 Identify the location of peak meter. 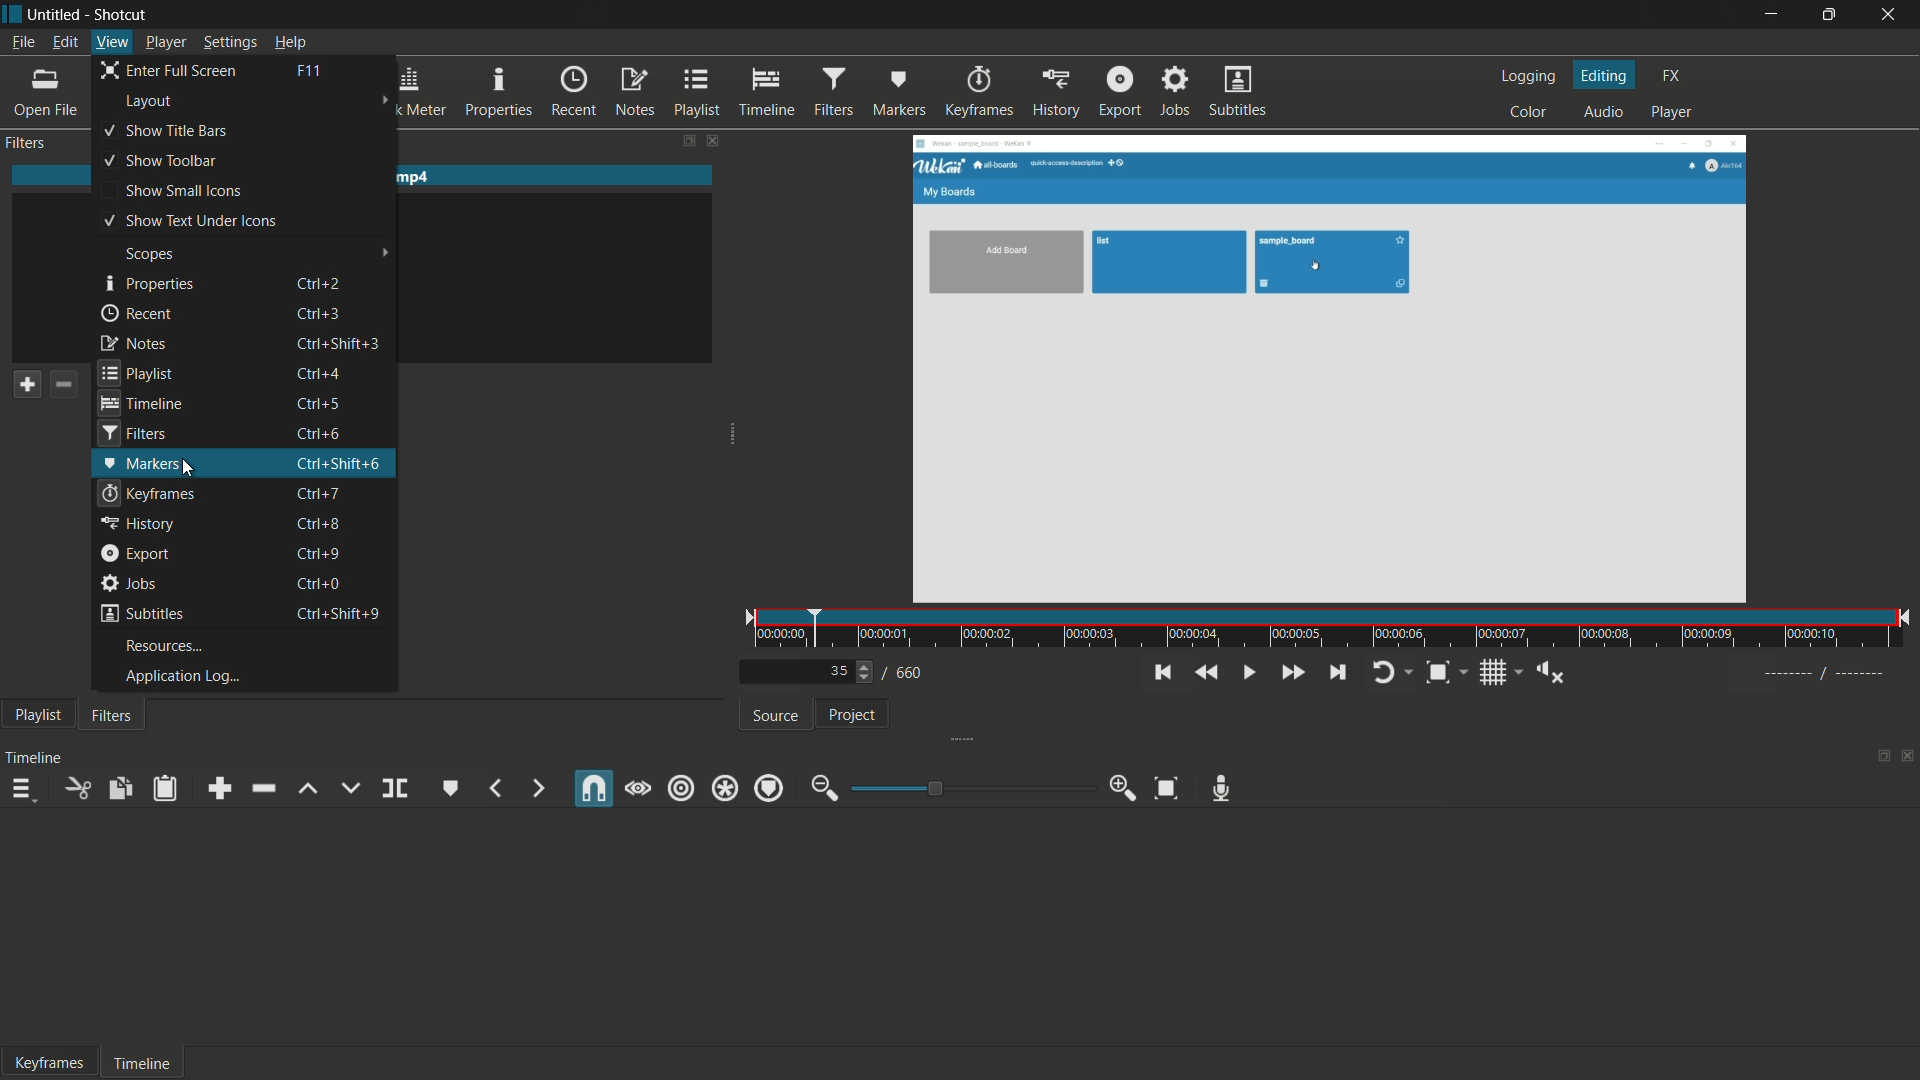
(418, 93).